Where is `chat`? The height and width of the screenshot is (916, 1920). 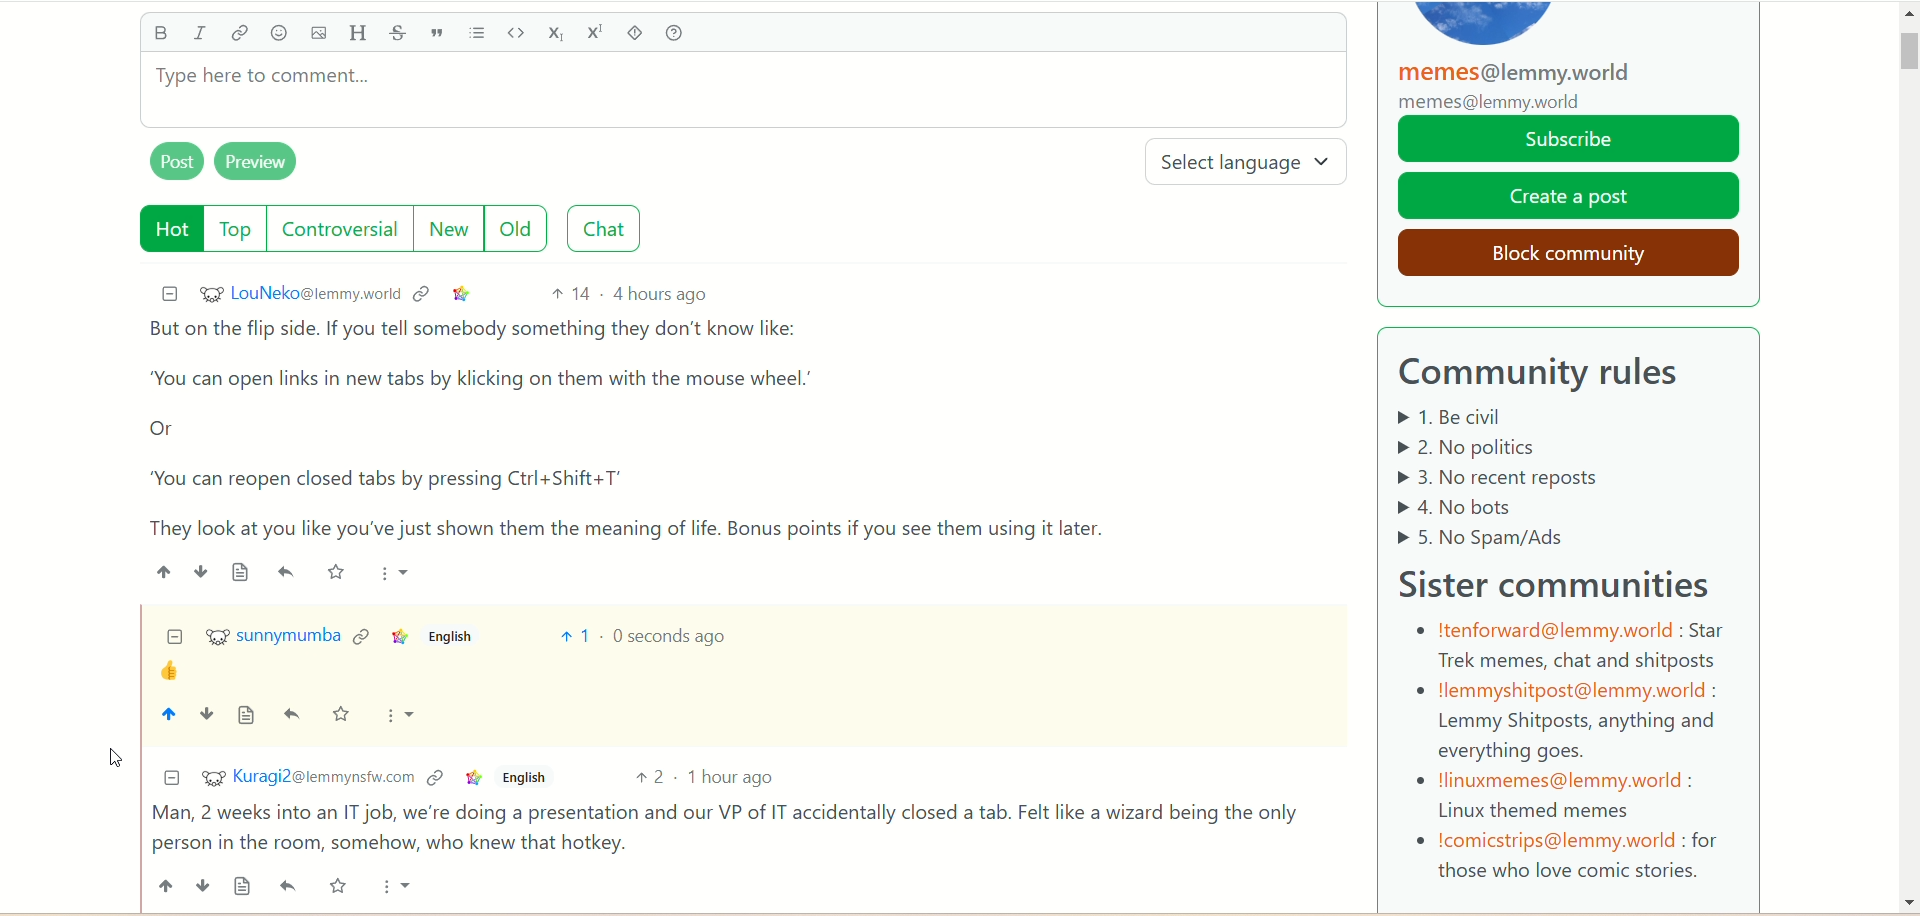
chat is located at coordinates (611, 229).